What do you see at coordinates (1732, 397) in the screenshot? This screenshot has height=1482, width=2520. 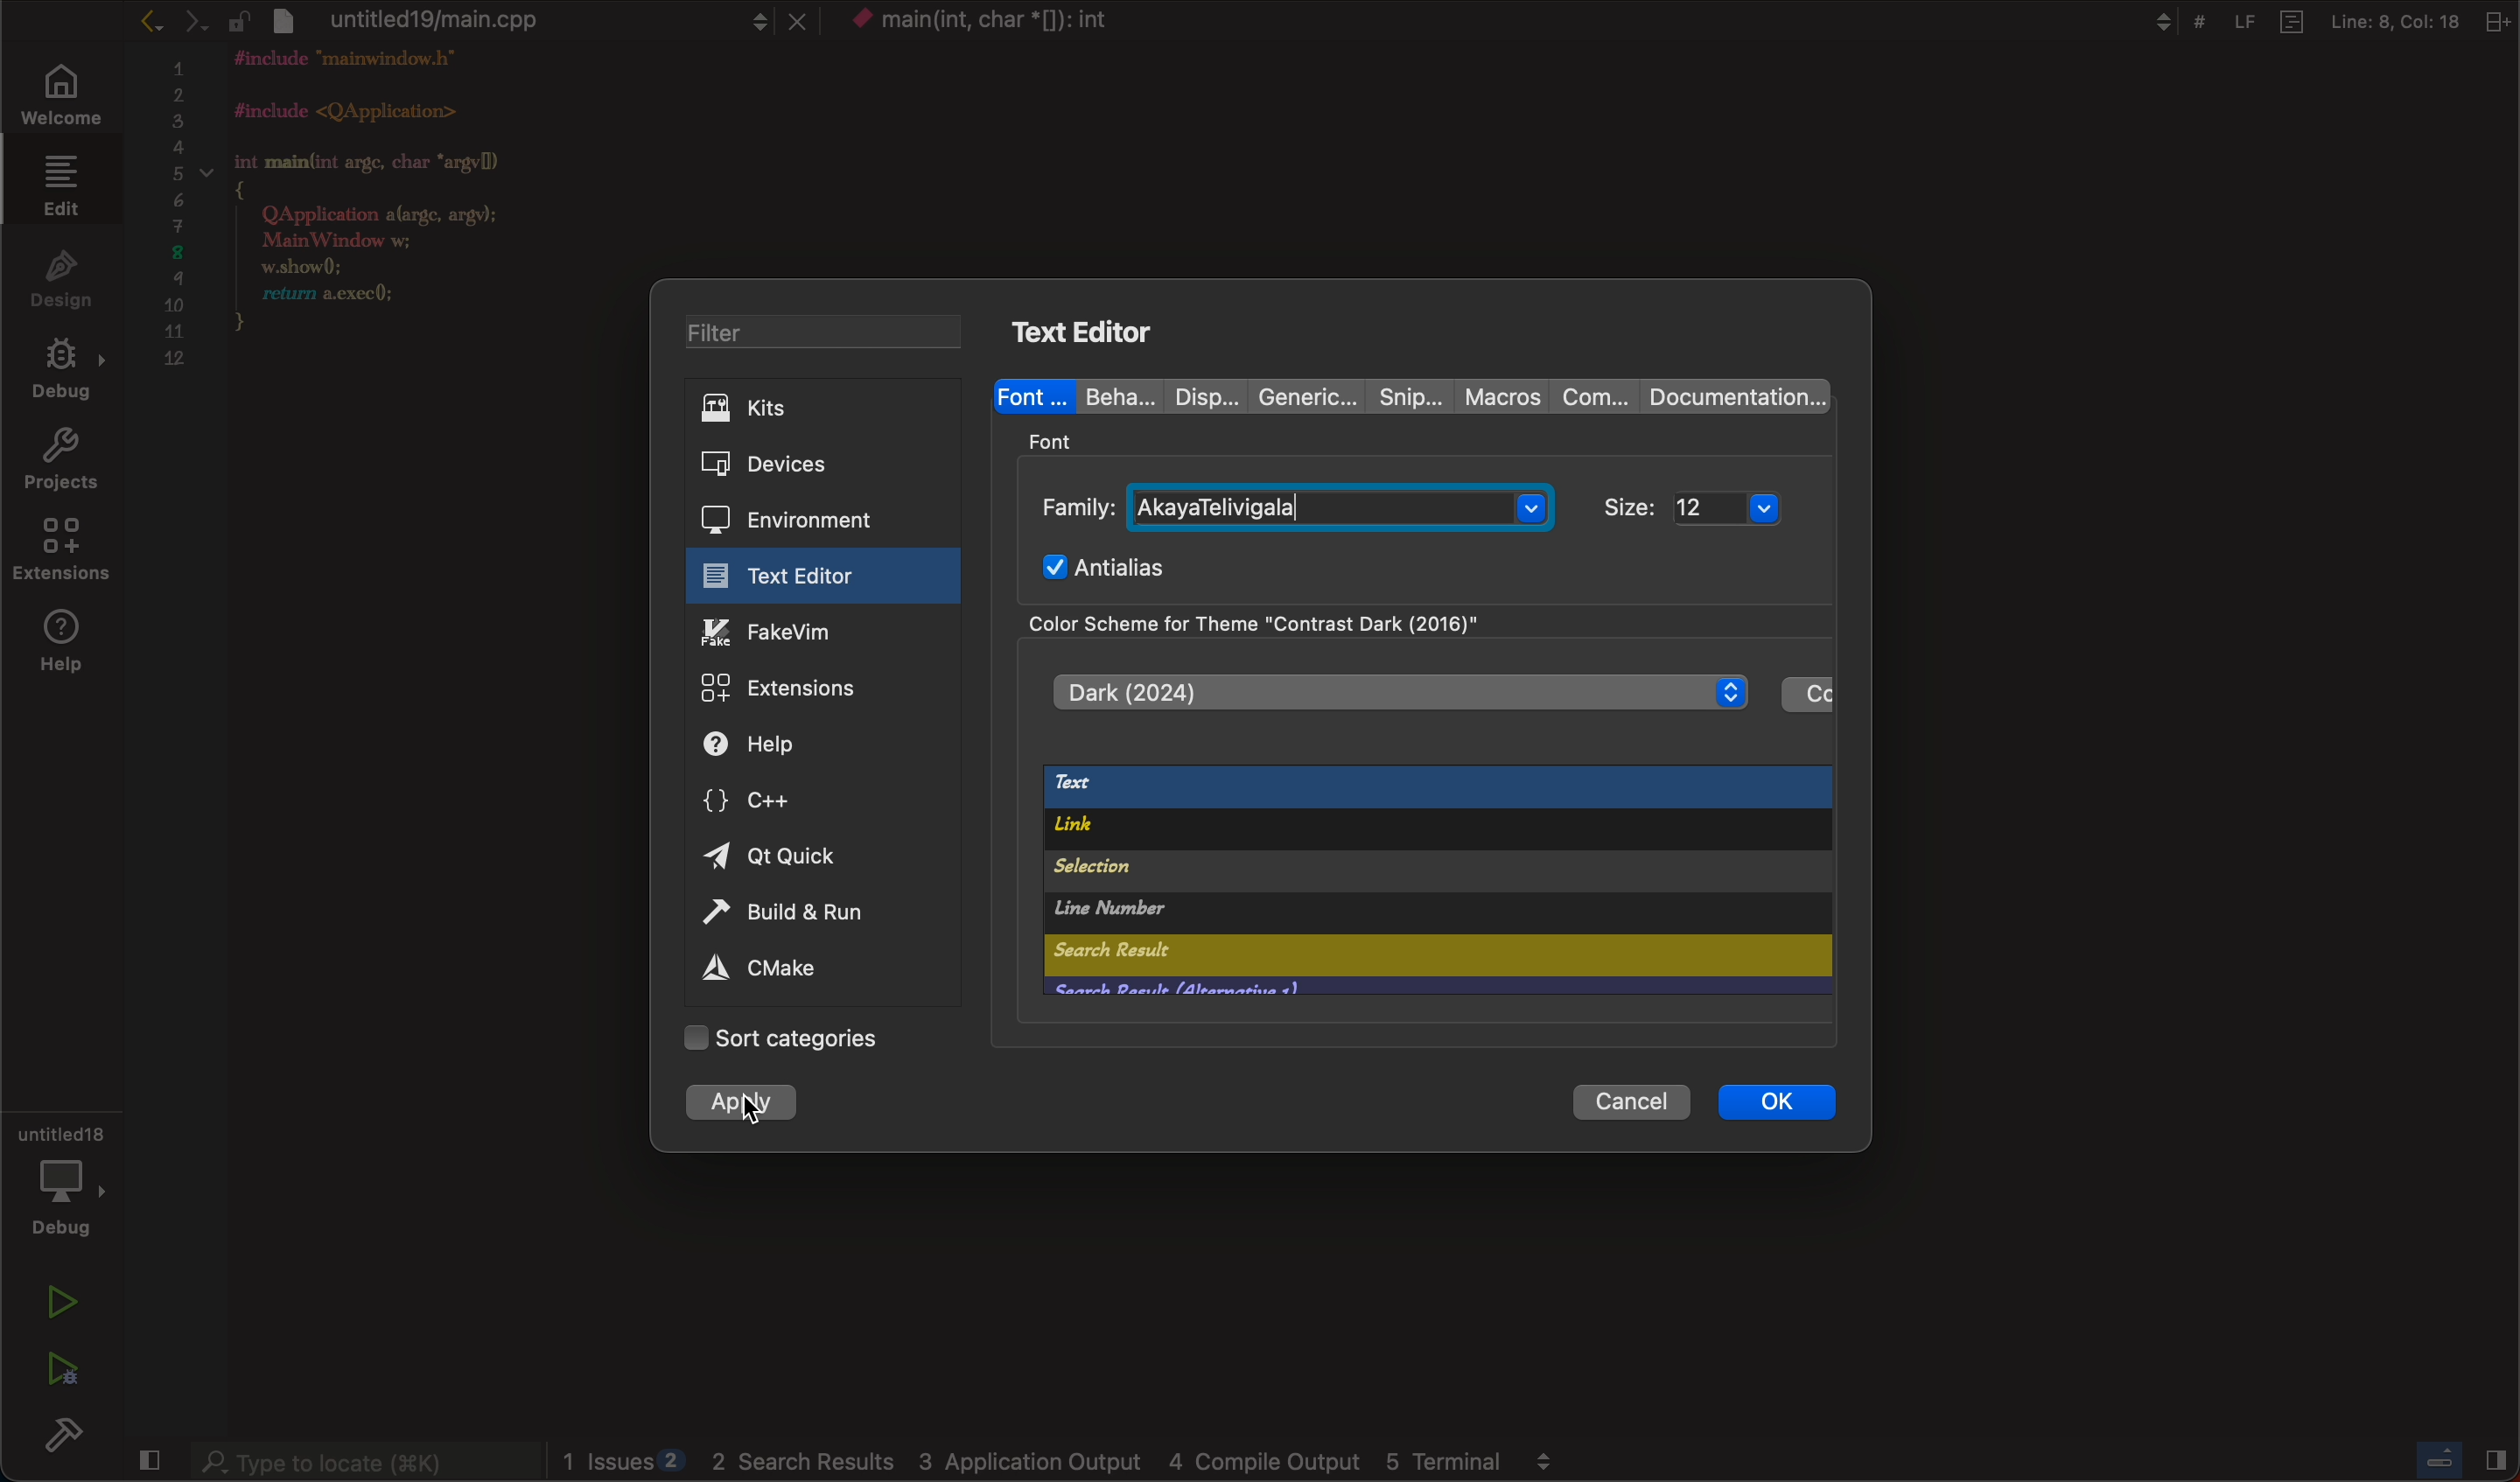 I see `documentation` at bounding box center [1732, 397].